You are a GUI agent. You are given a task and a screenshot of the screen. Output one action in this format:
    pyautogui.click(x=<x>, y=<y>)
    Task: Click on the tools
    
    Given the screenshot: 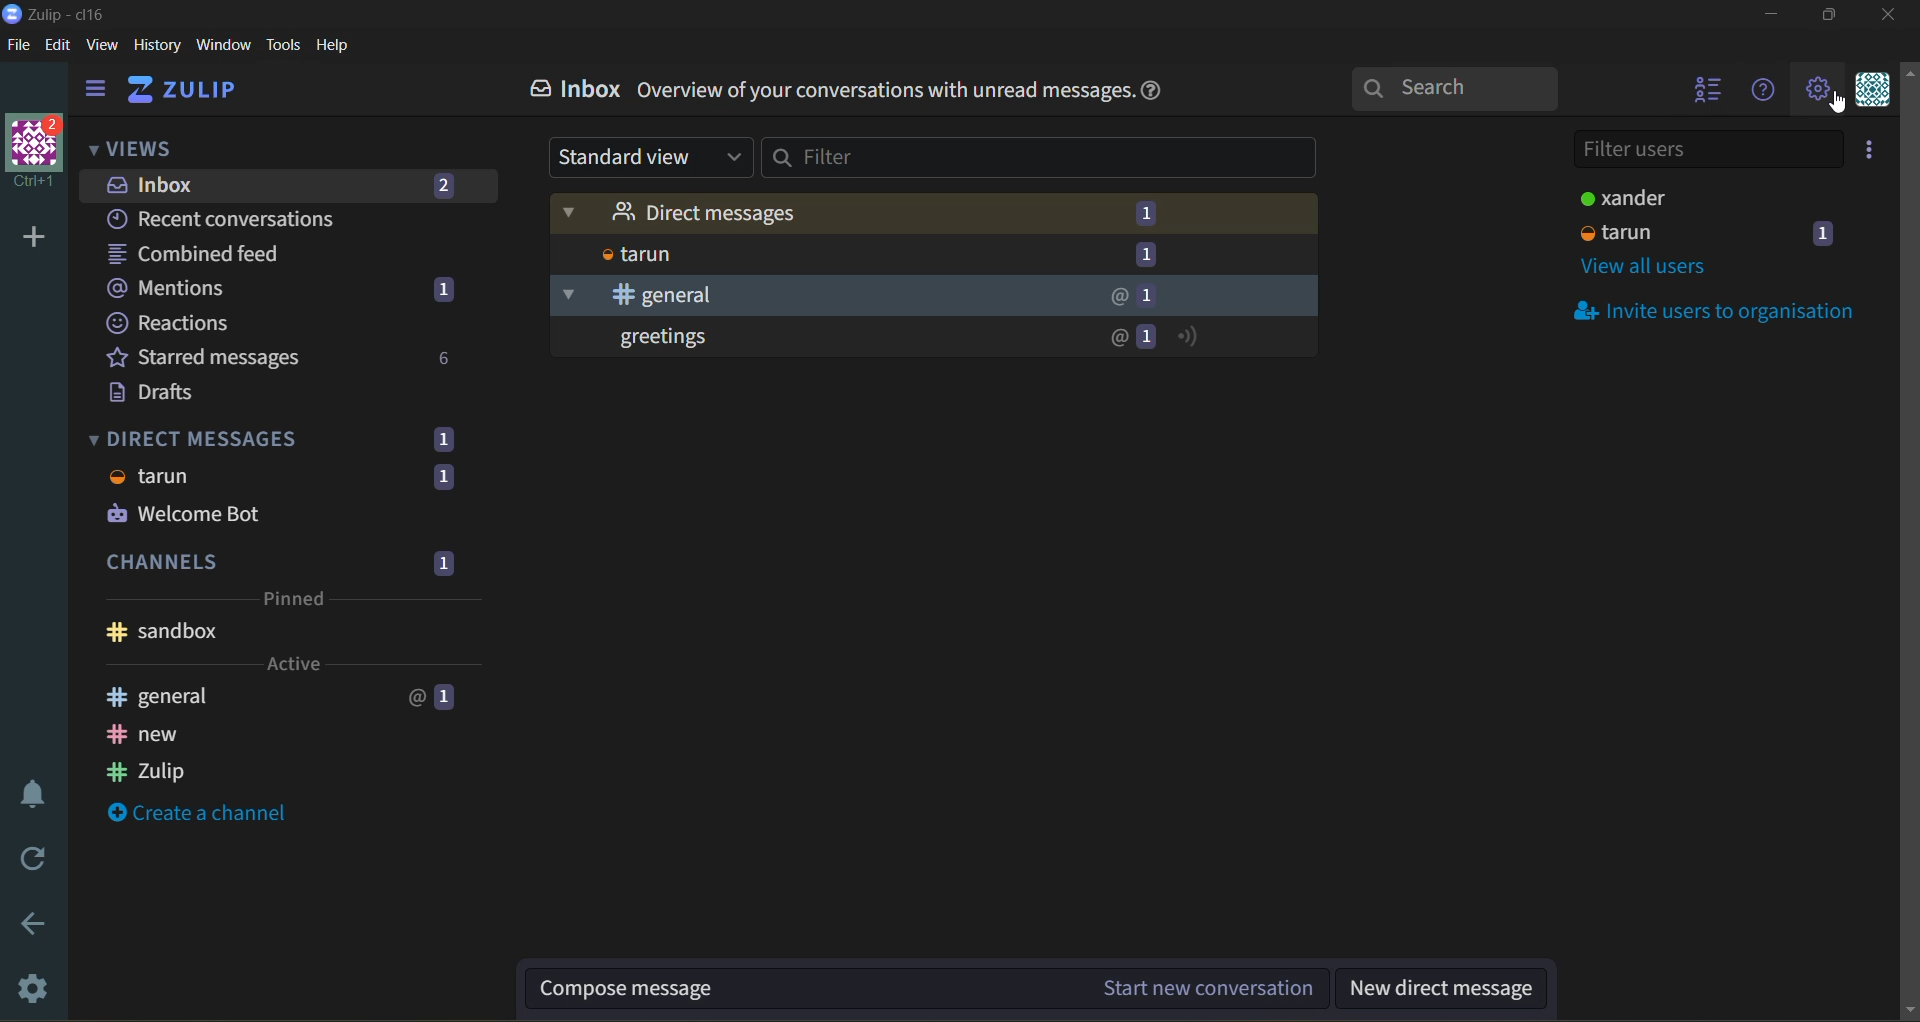 What is the action you would take?
    pyautogui.click(x=285, y=48)
    